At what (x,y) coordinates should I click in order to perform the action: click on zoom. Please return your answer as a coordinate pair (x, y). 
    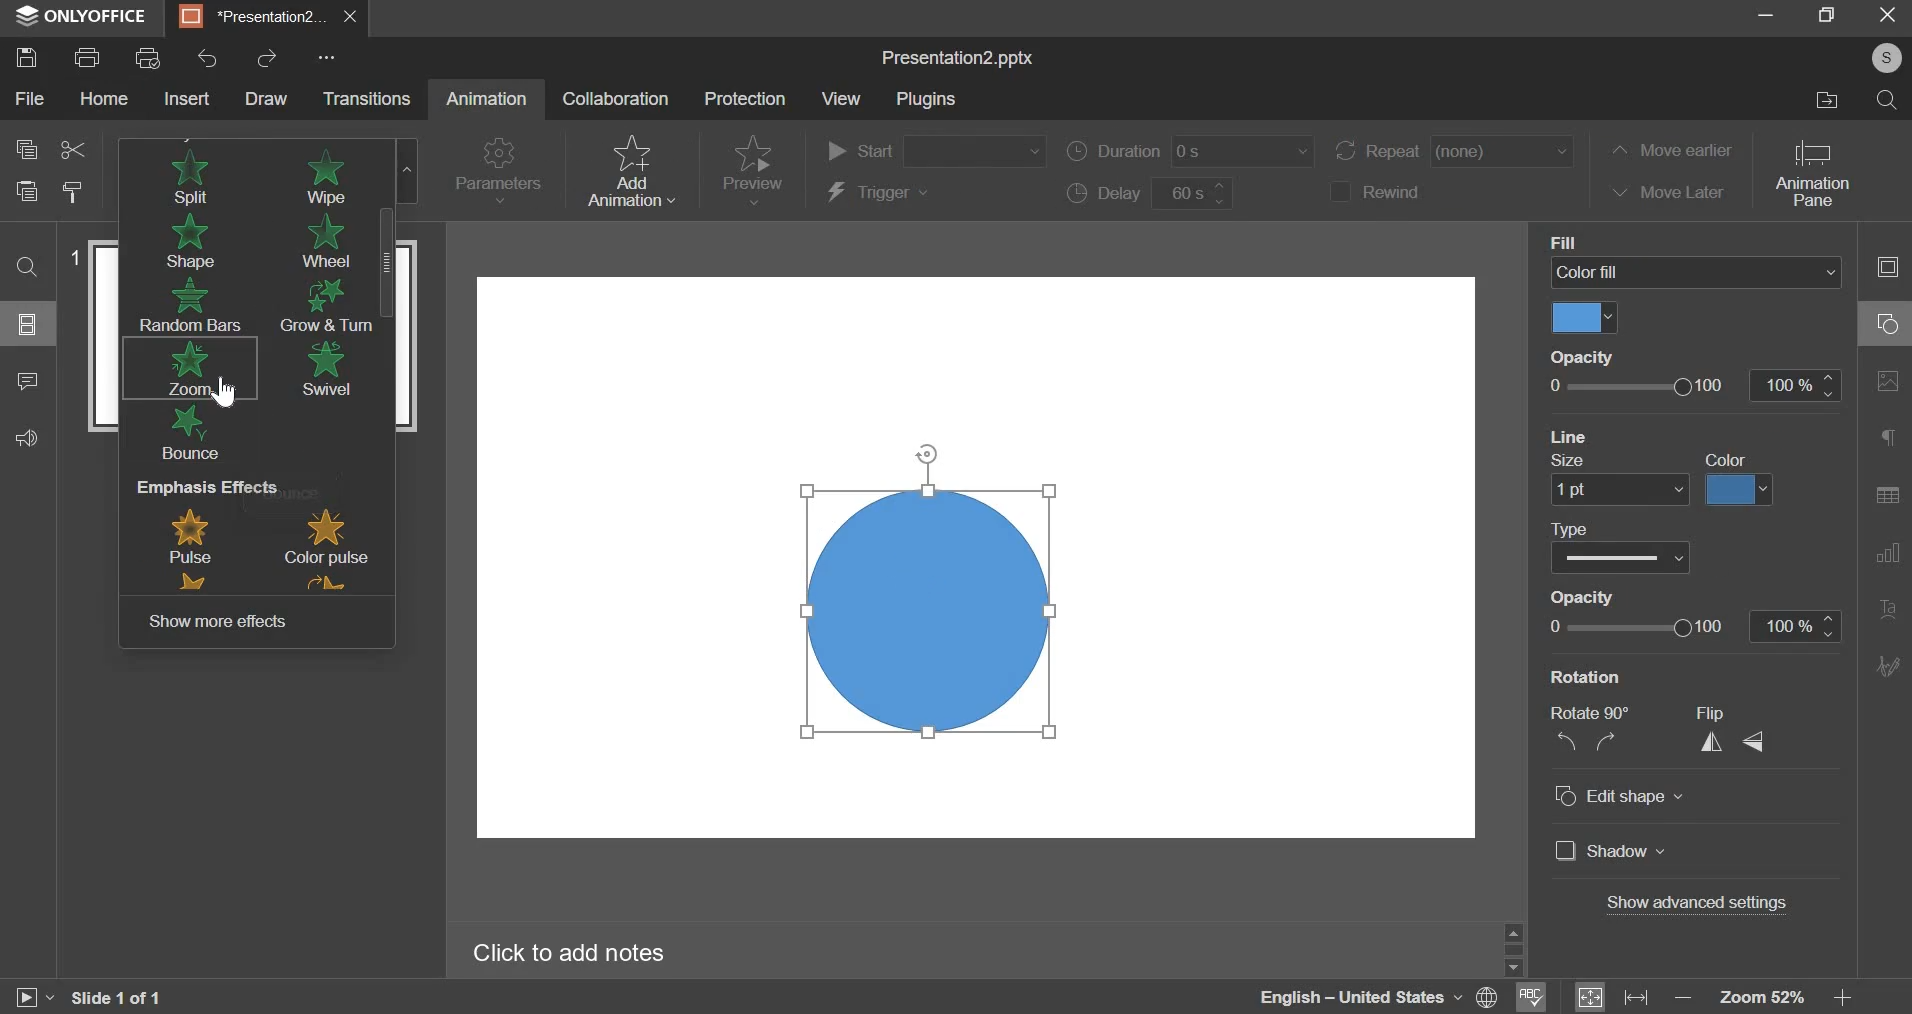
    Looking at the image, I should click on (187, 368).